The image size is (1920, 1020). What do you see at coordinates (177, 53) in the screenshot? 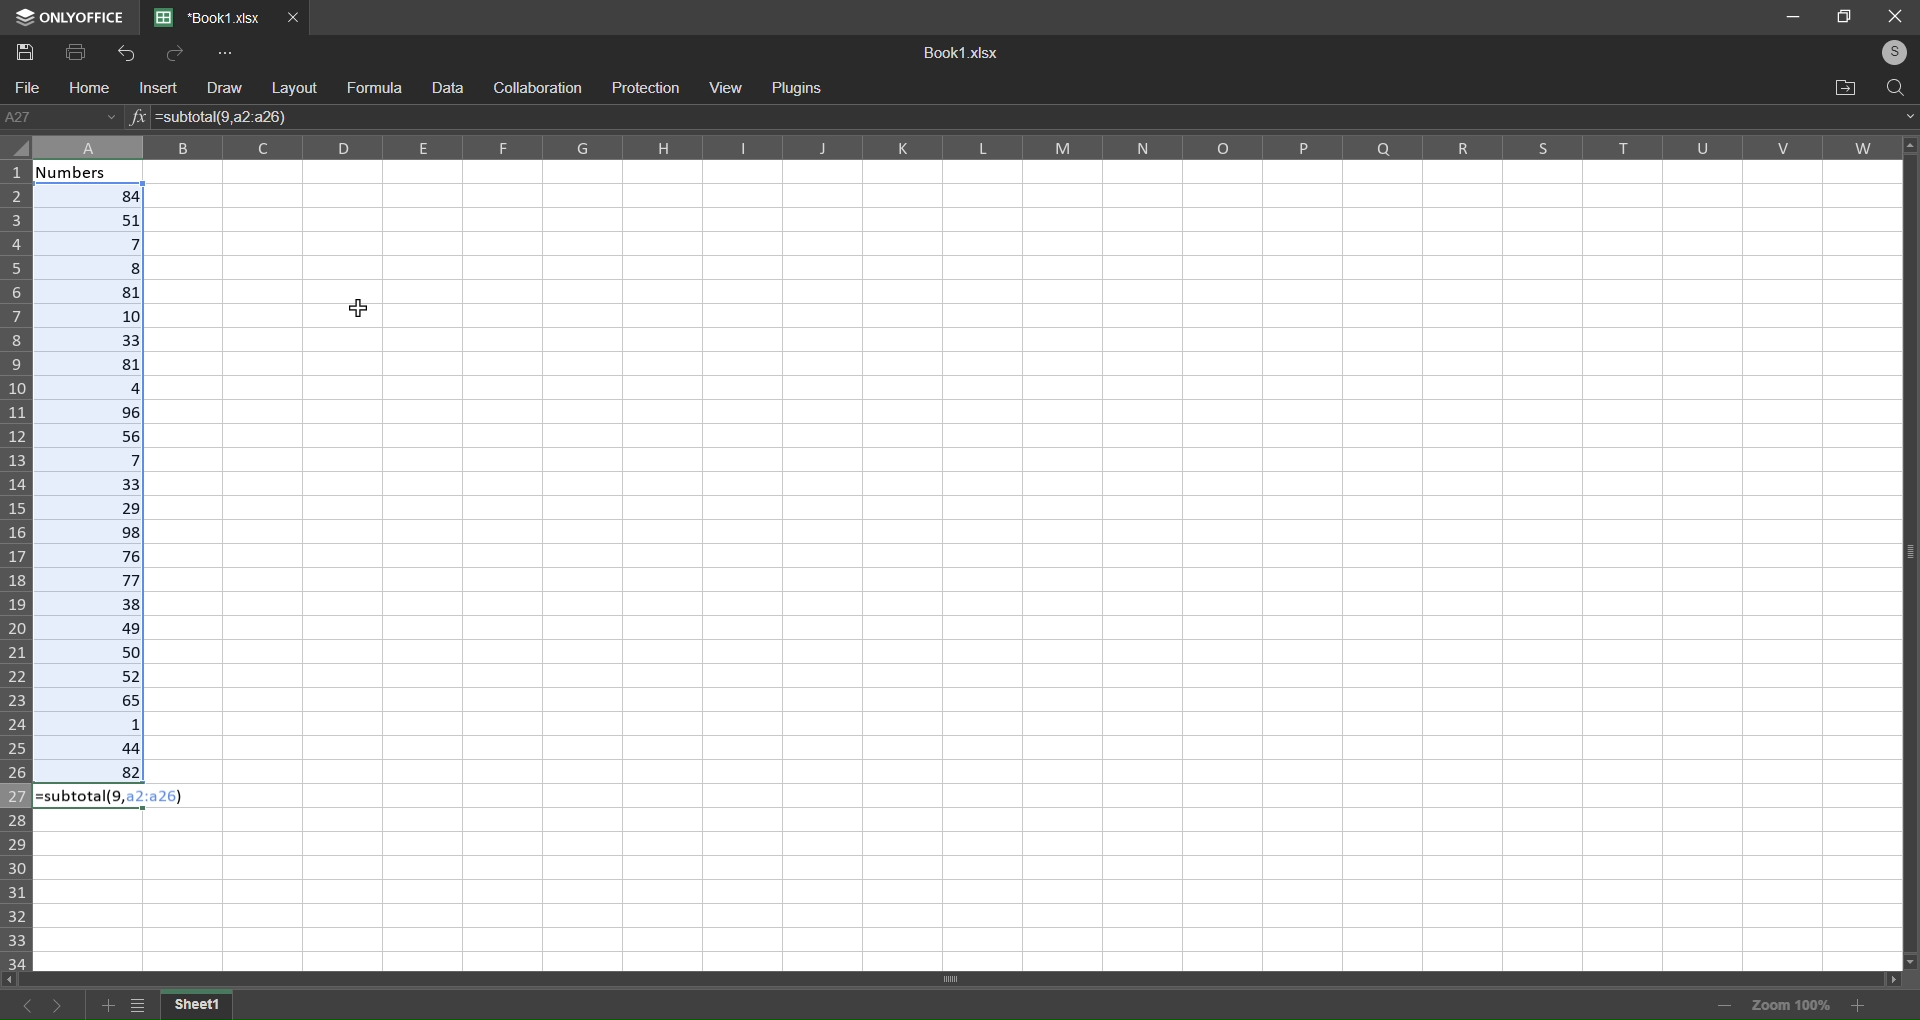
I see `Redo` at bounding box center [177, 53].